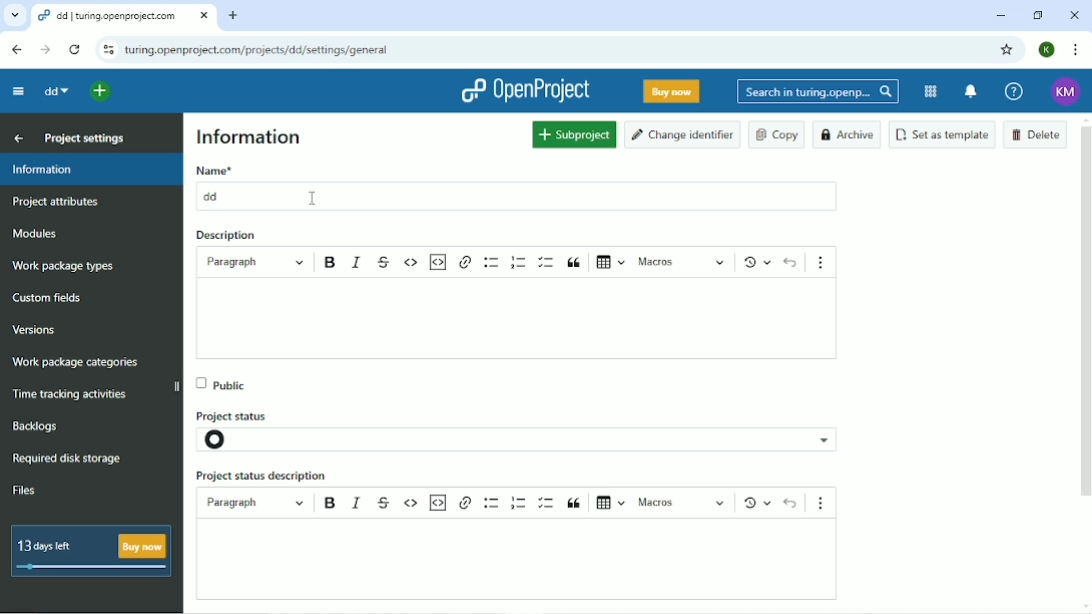  What do you see at coordinates (257, 262) in the screenshot?
I see `Paragraph` at bounding box center [257, 262].